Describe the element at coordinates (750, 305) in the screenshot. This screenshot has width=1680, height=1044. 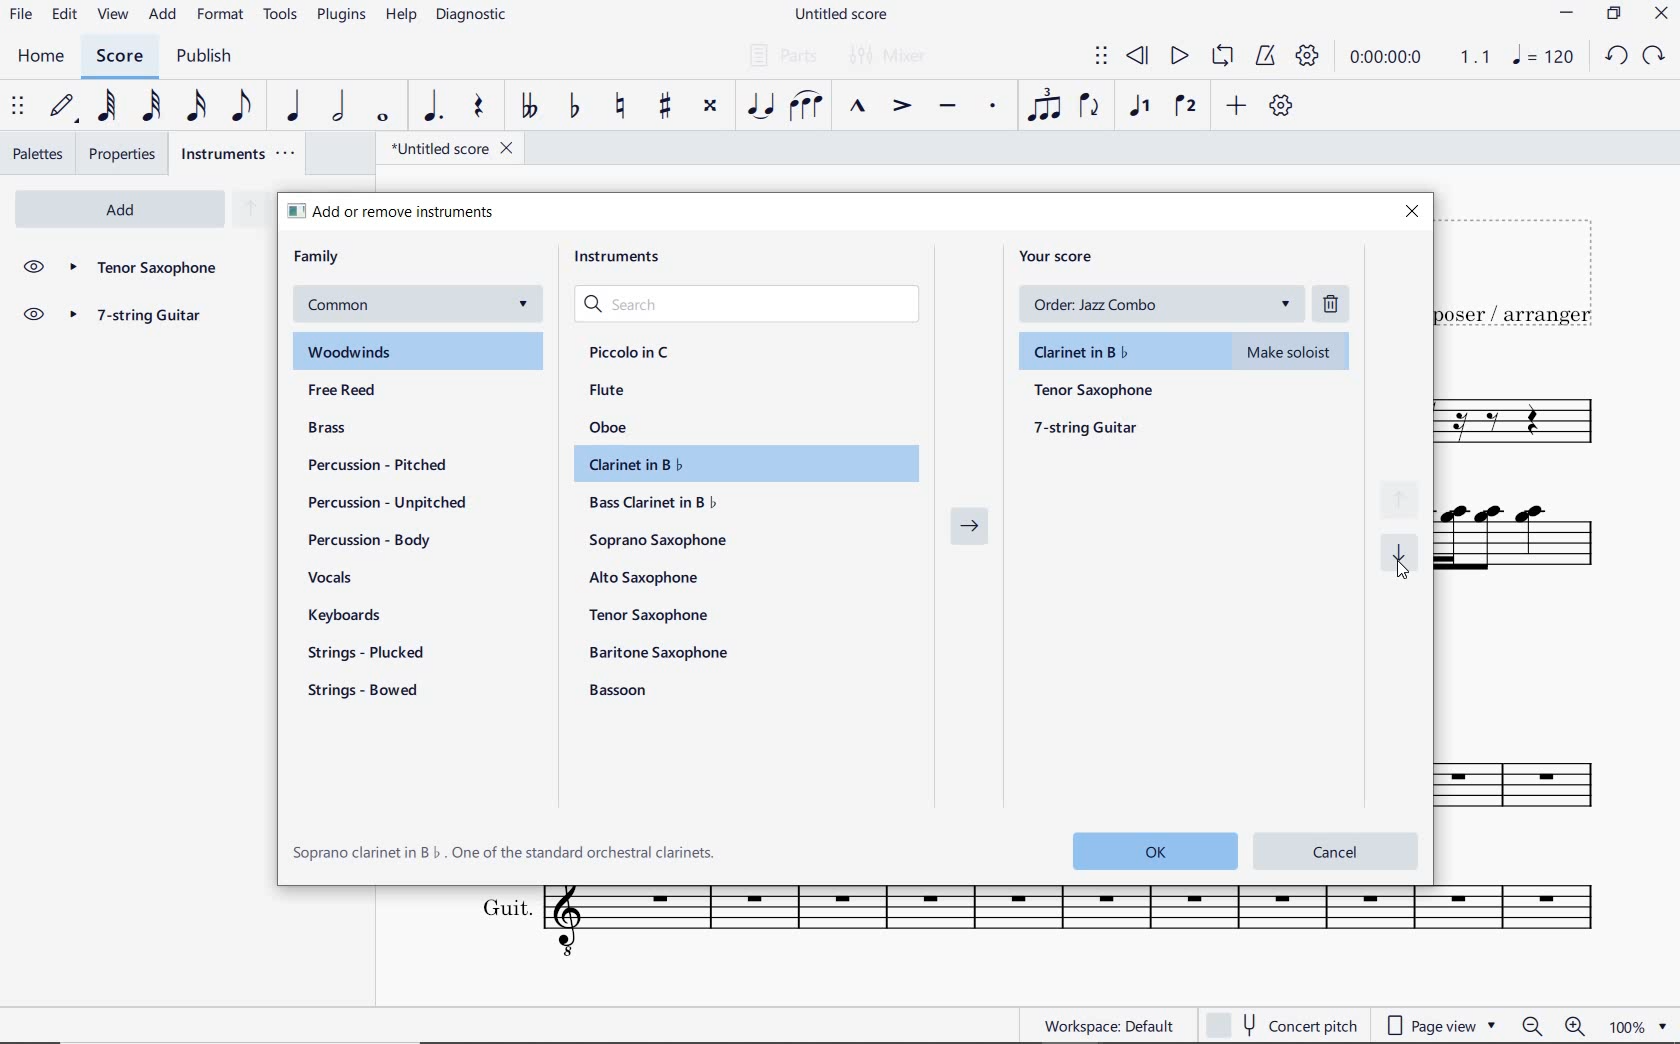
I see `search` at that location.